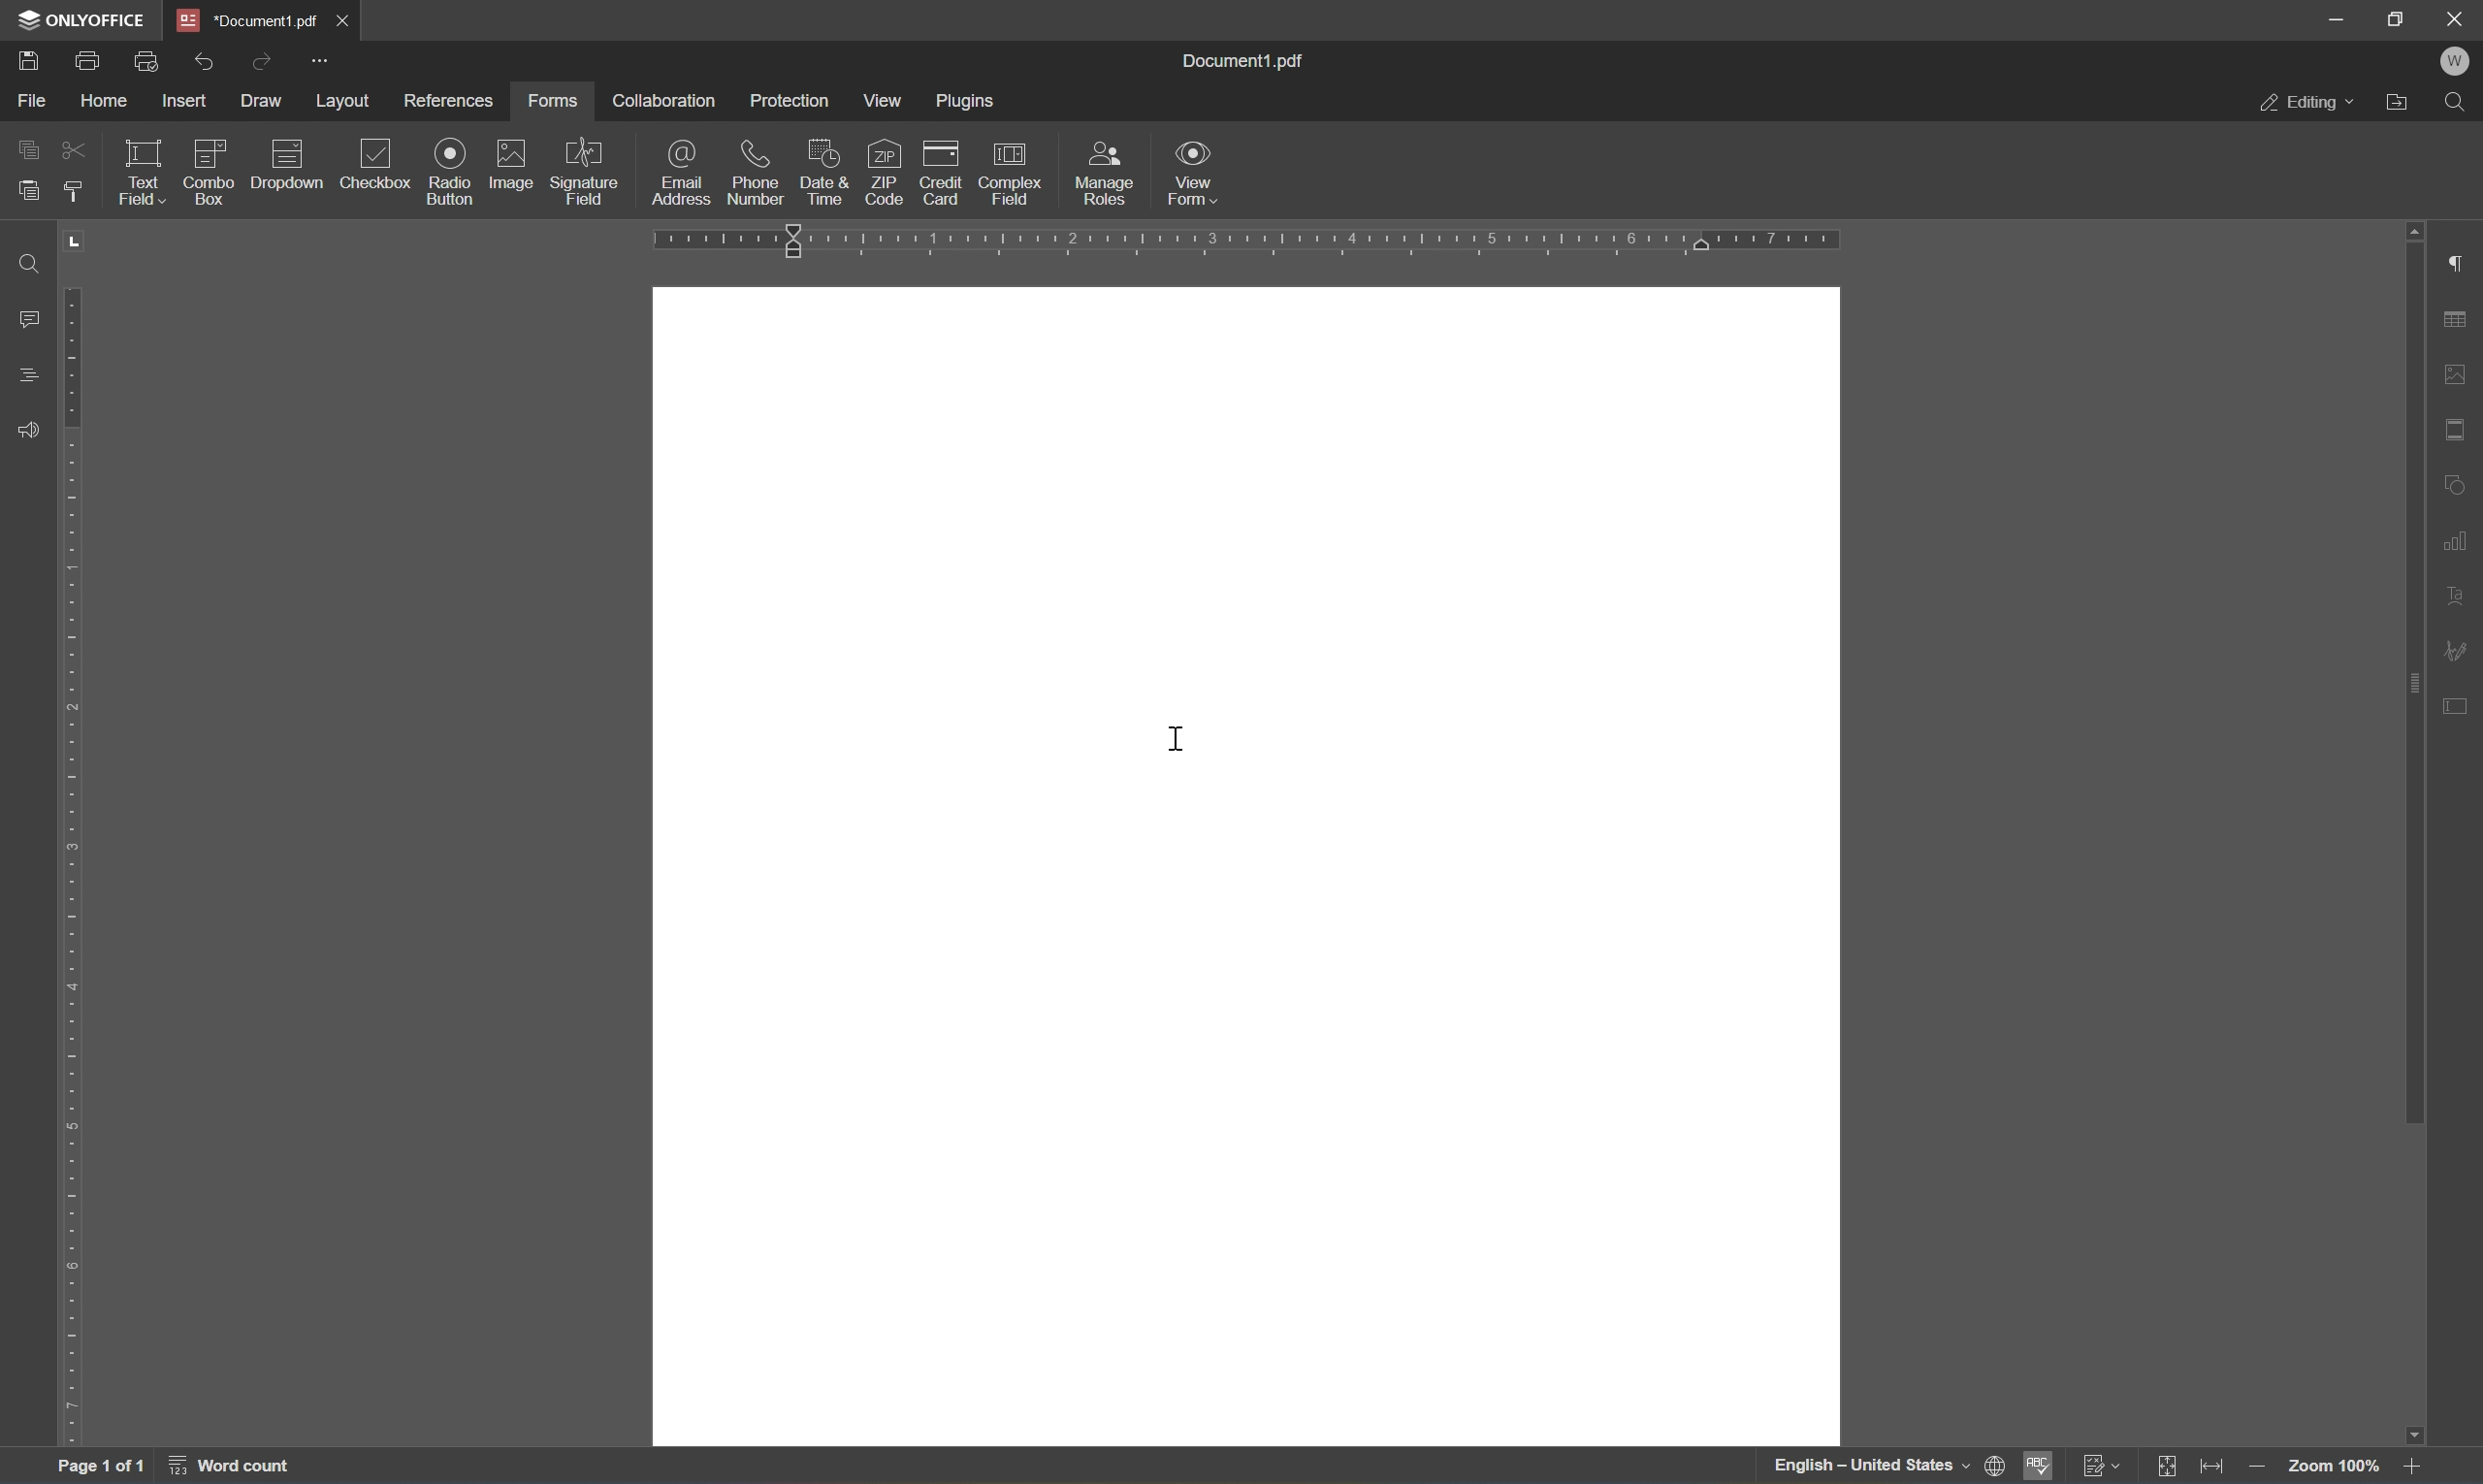  Describe the element at coordinates (1996, 1469) in the screenshot. I see `set document language` at that location.